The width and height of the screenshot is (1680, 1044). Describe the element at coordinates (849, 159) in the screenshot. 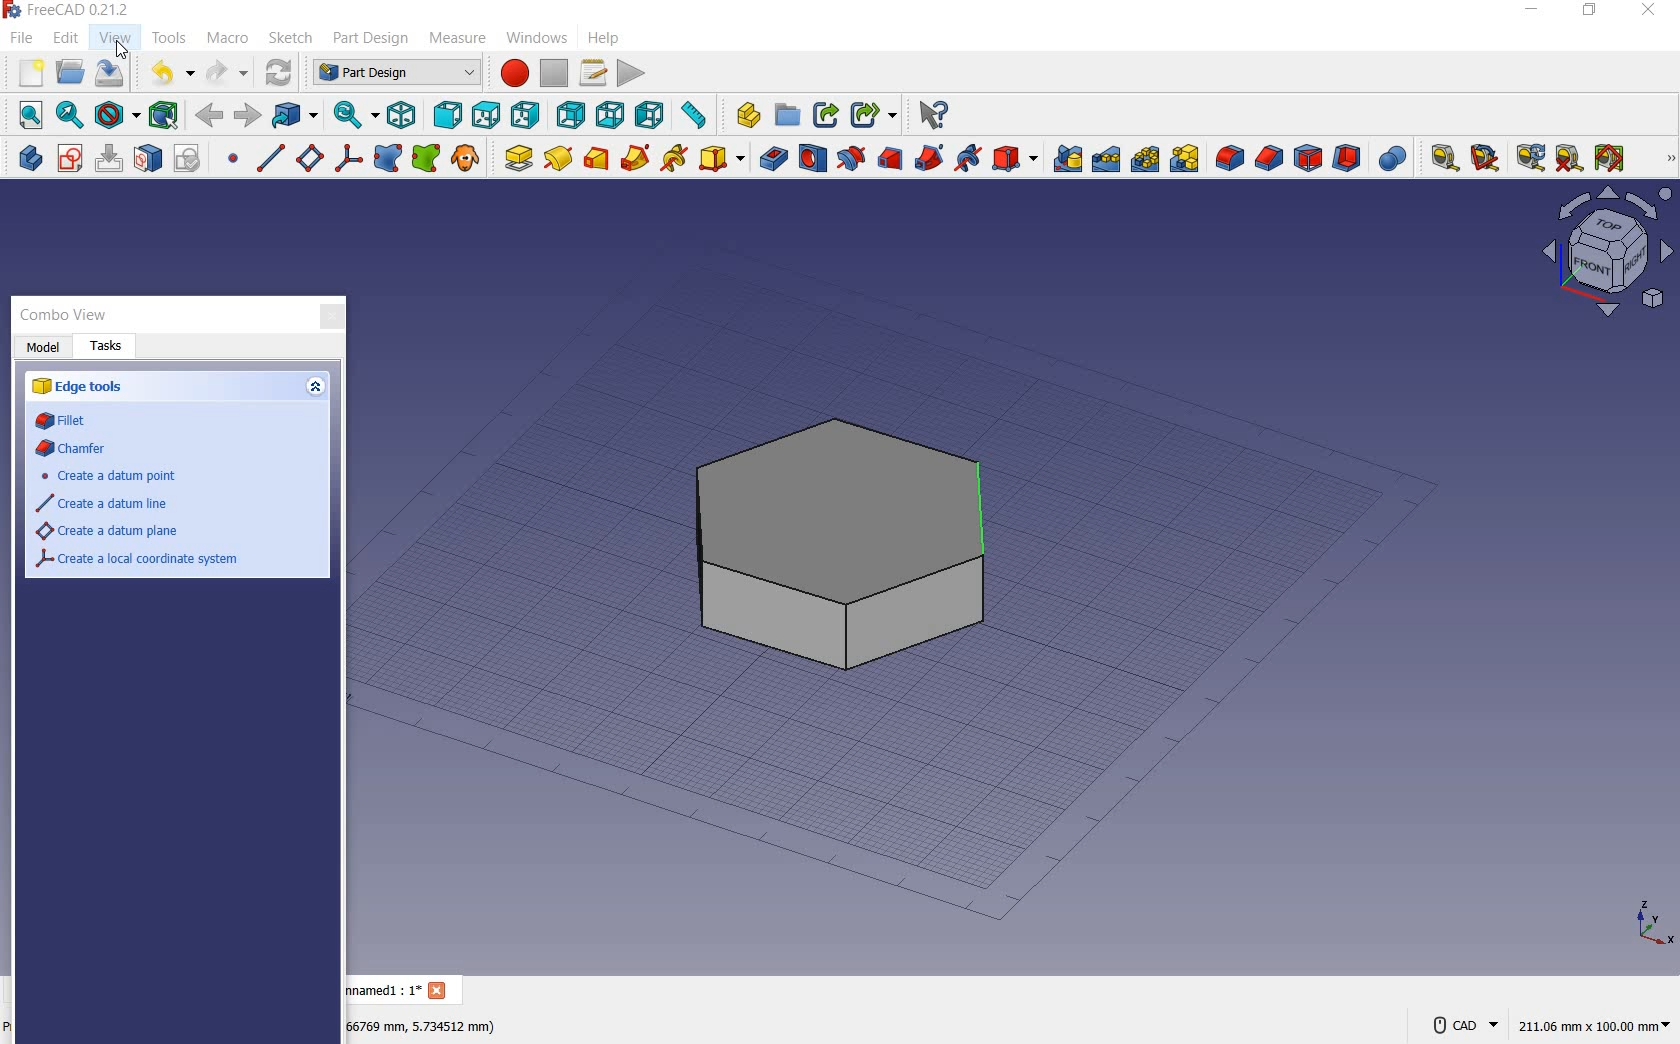

I see `groove` at that location.